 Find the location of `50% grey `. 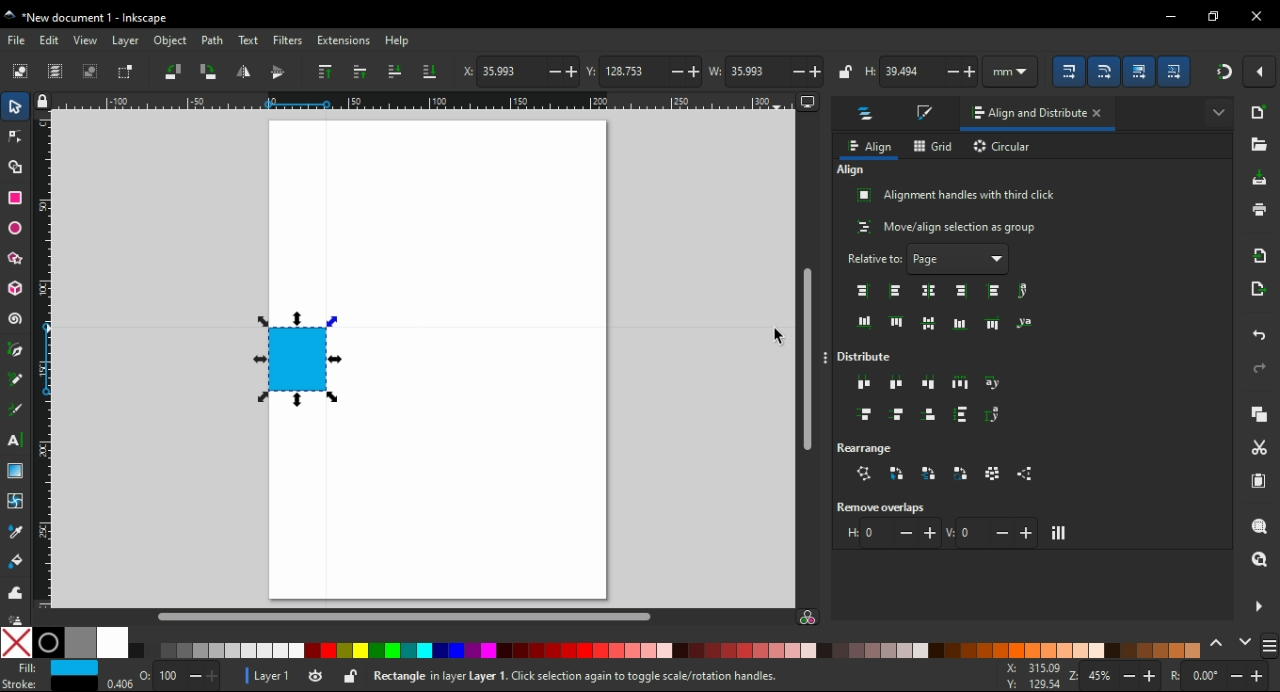

50% grey  is located at coordinates (81, 642).